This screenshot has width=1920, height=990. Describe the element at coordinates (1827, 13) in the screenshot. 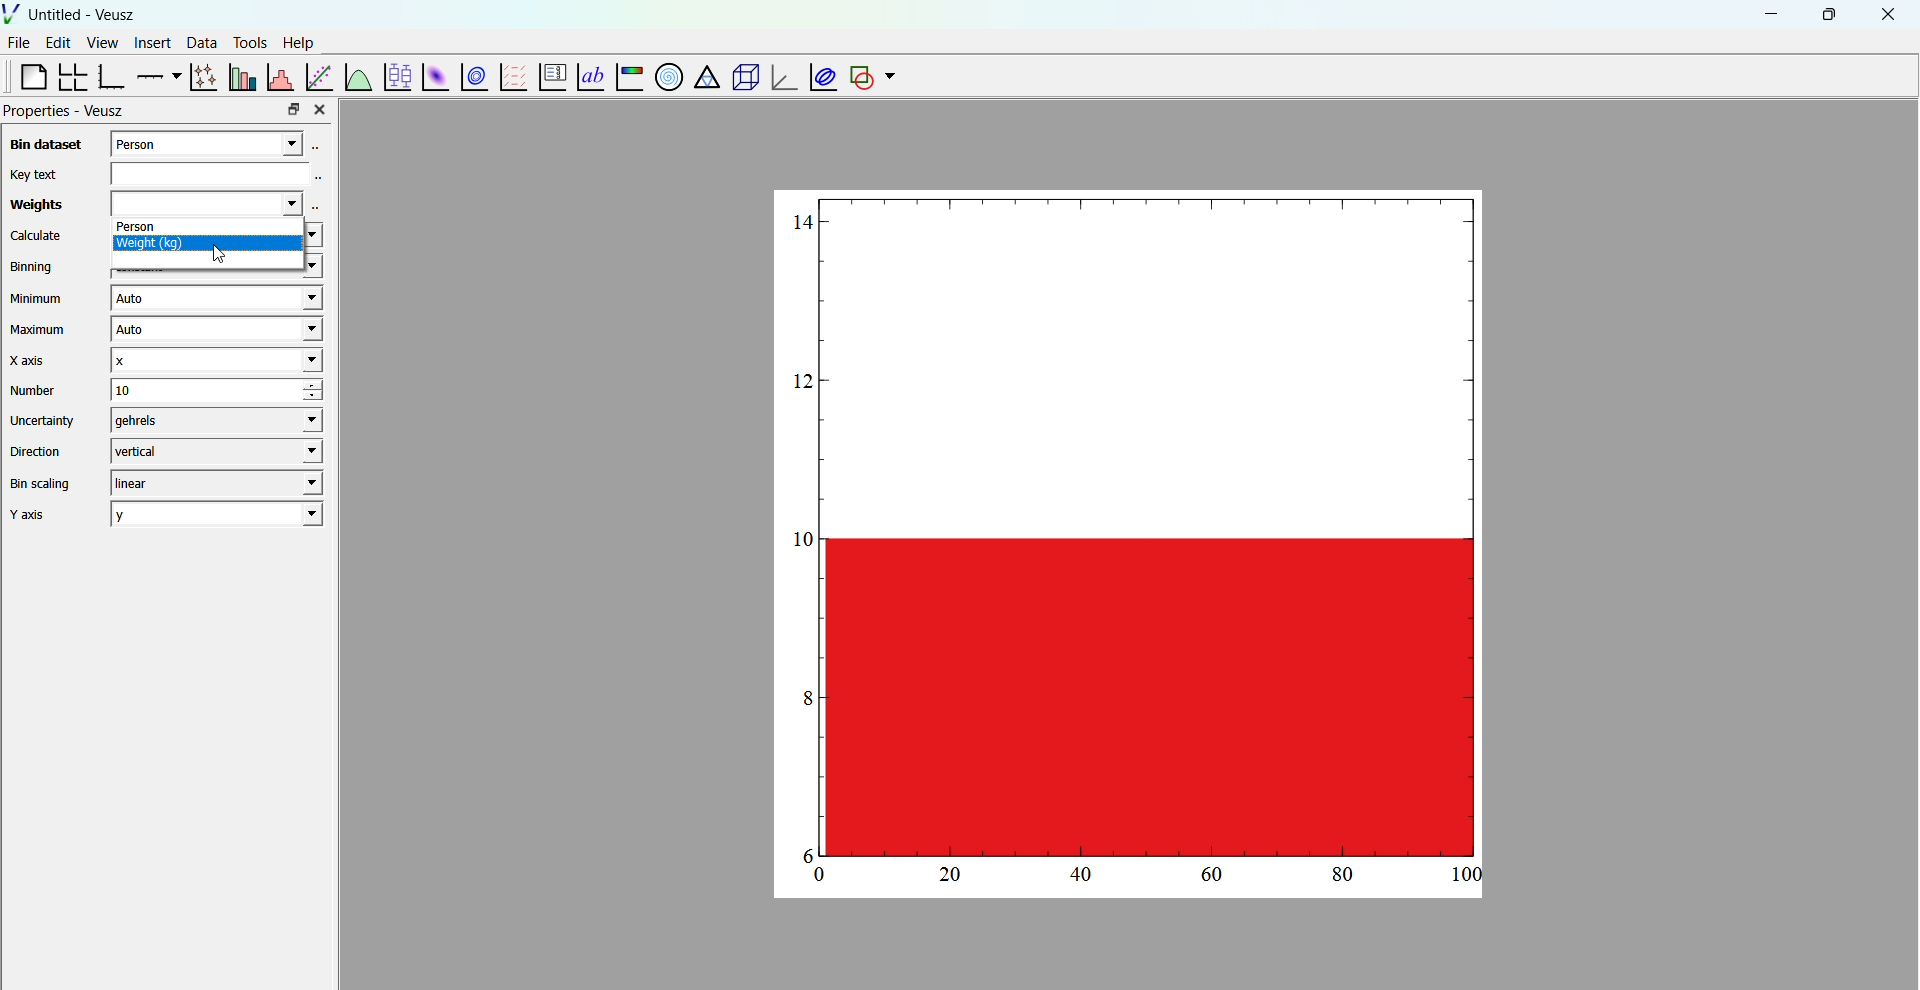

I see `maximize` at that location.